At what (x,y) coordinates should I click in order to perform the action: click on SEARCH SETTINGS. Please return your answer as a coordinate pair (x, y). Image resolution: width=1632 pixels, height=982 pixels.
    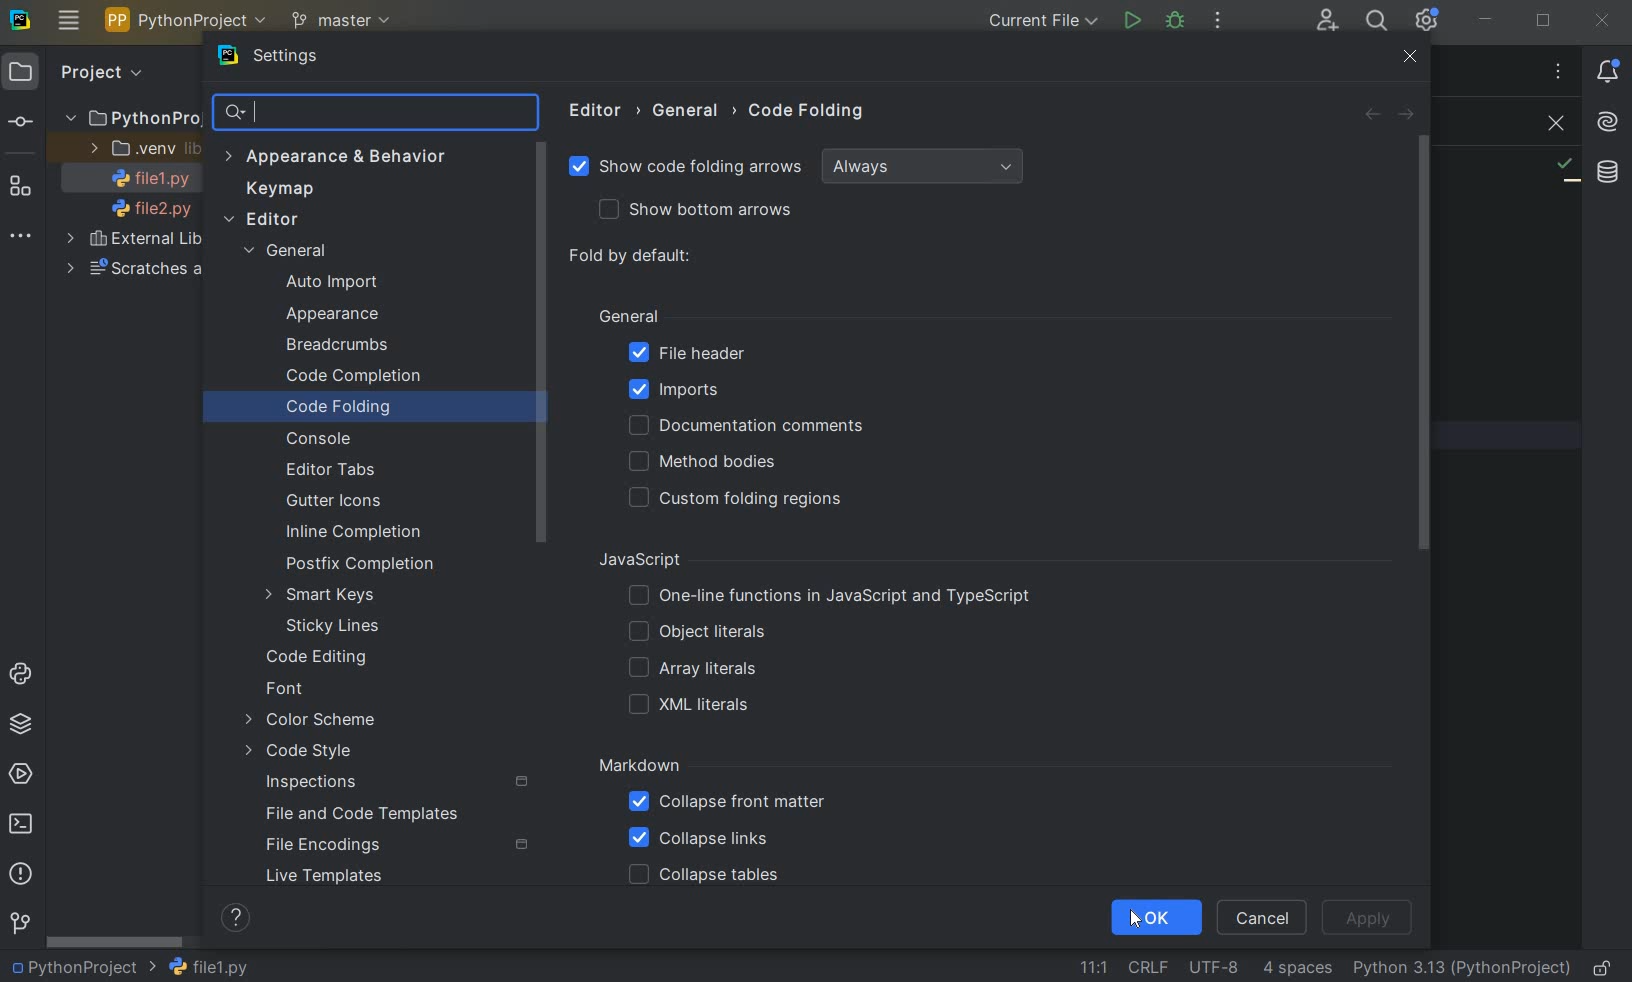
    Looking at the image, I should click on (374, 114).